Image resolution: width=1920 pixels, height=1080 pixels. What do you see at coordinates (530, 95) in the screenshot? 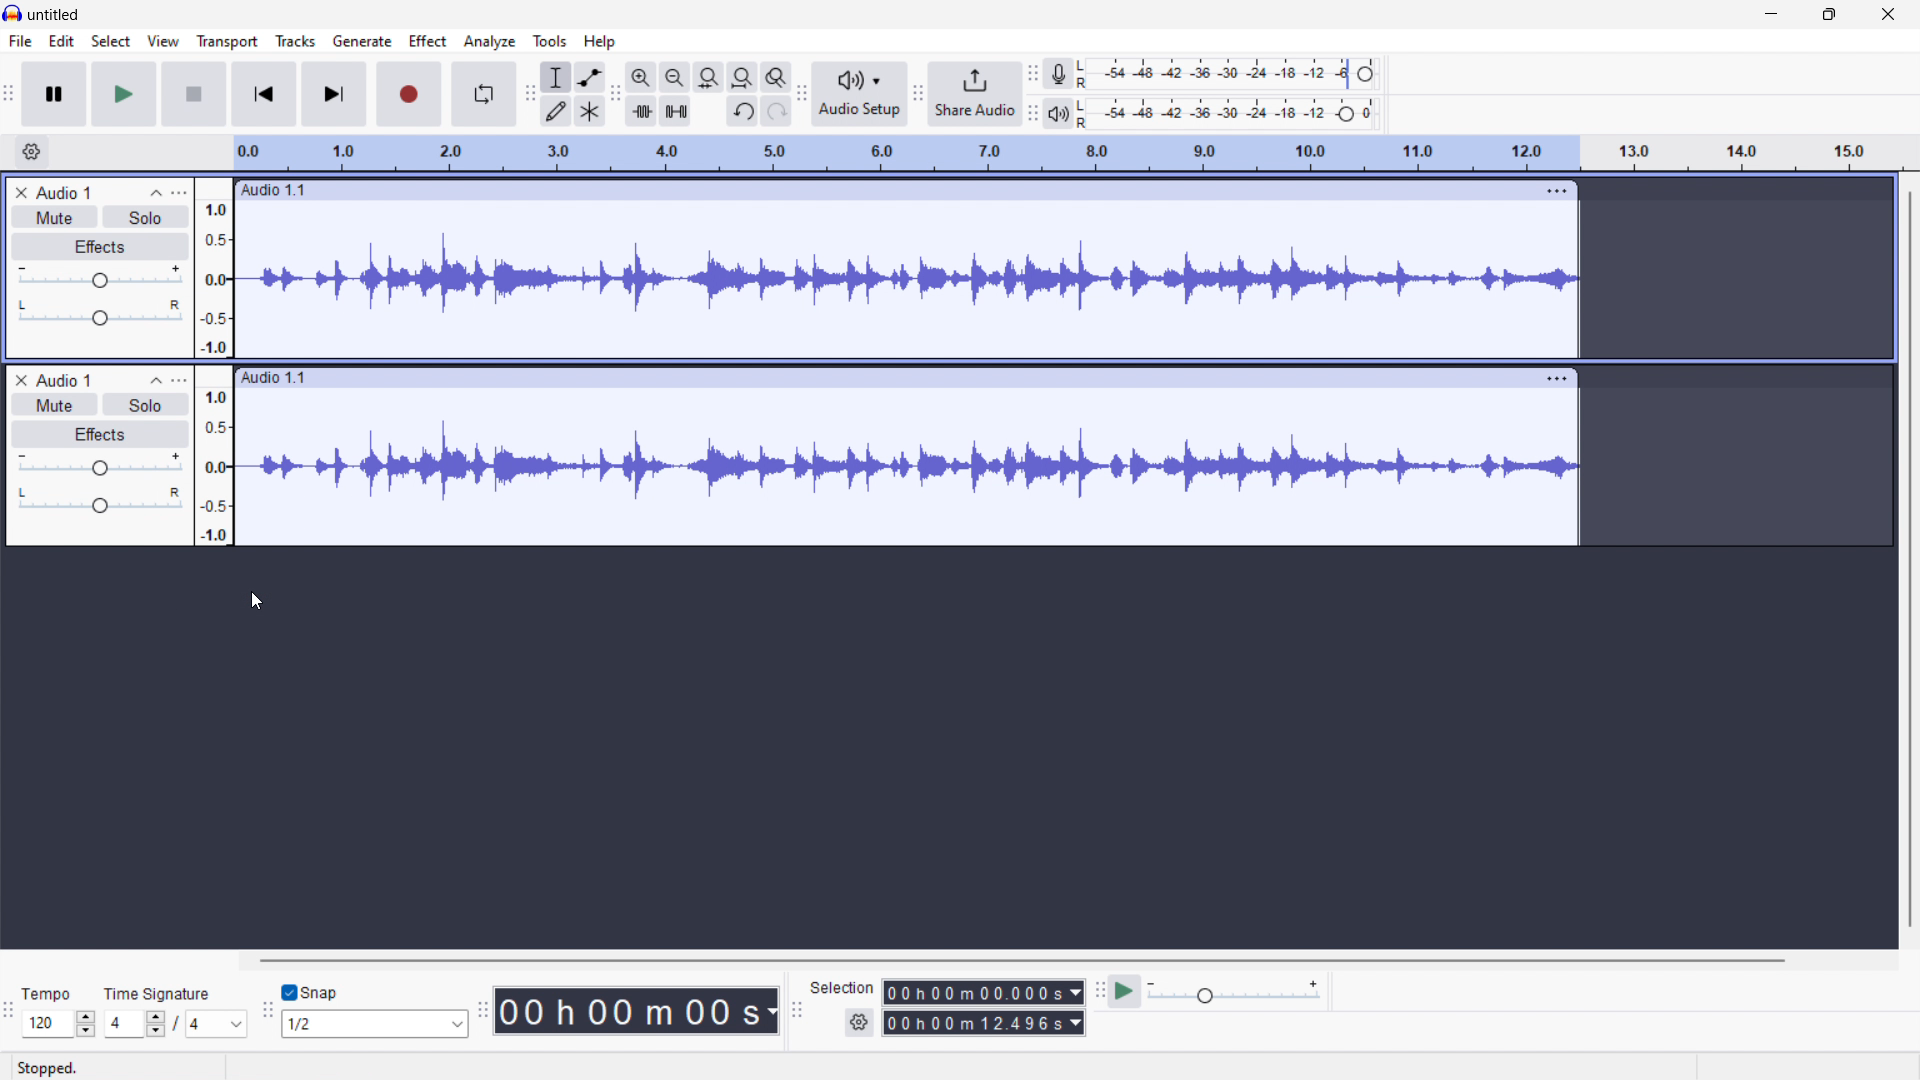
I see `tools toolbar` at bounding box center [530, 95].